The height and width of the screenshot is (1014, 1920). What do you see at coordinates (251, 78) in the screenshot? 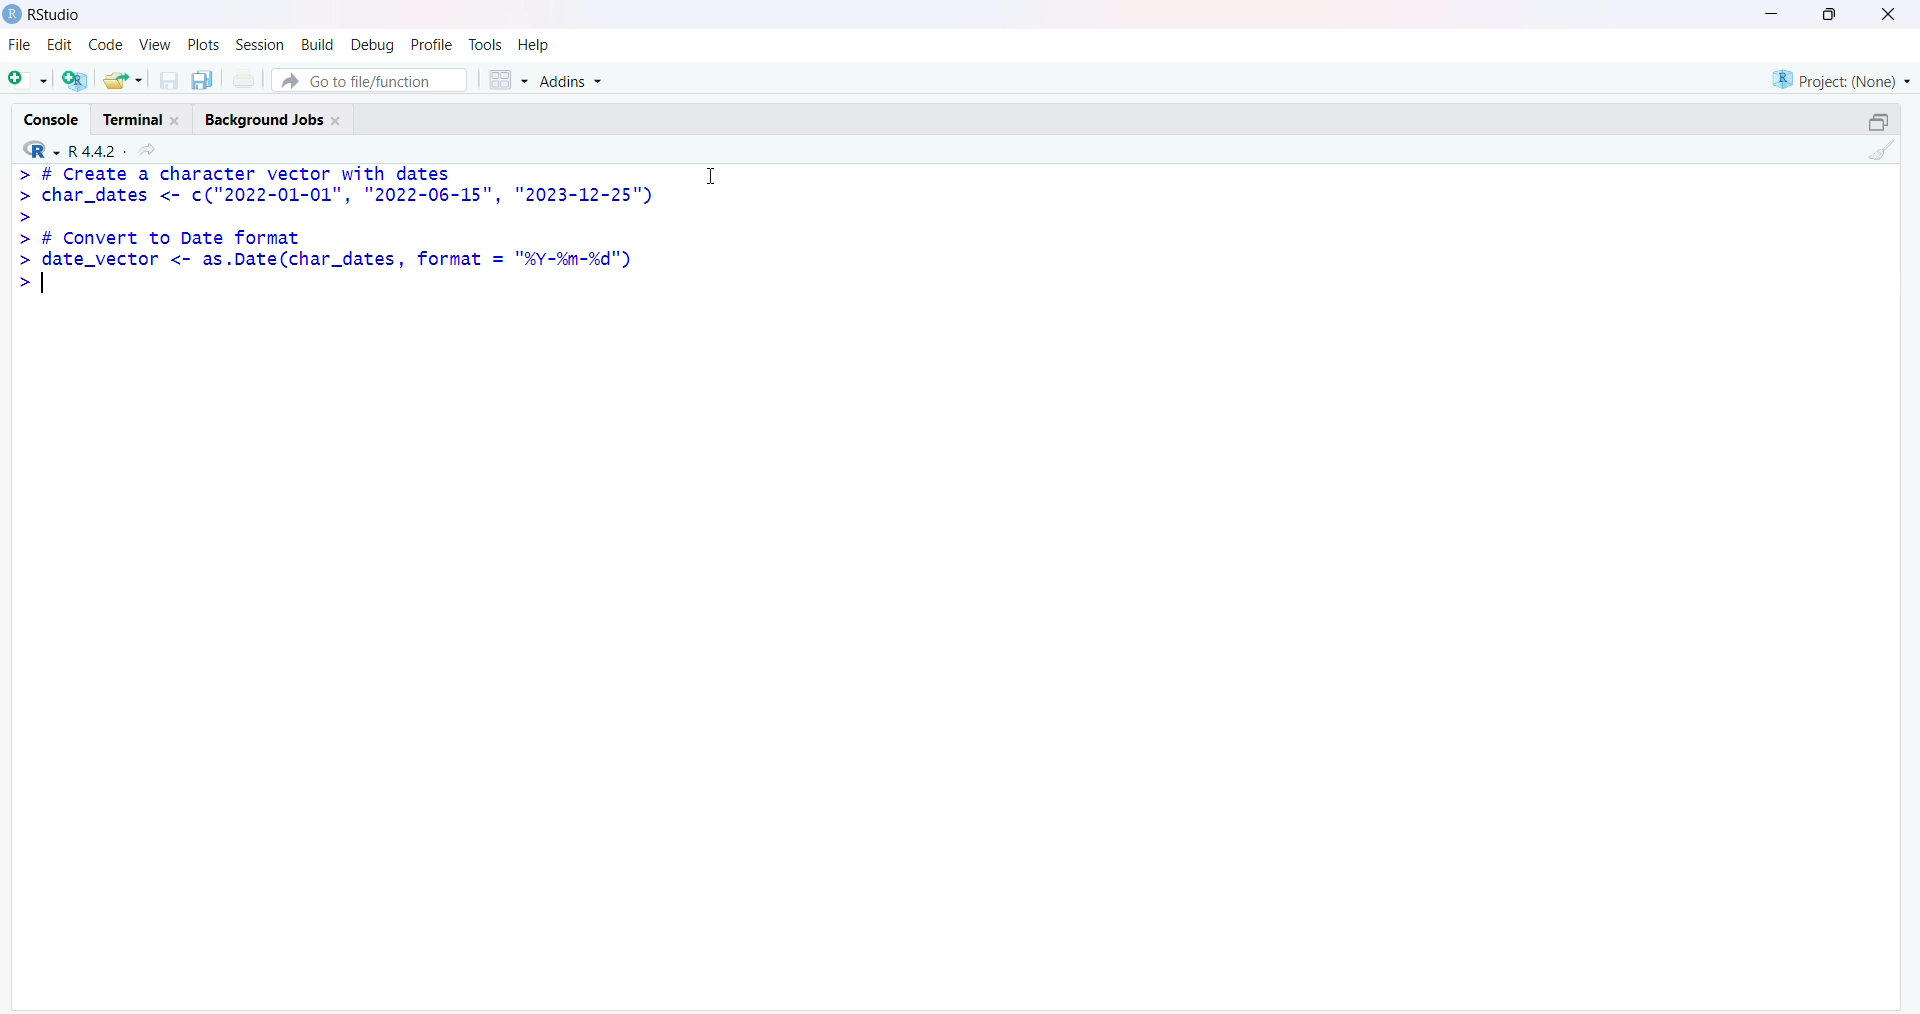
I see `Print the current file` at bounding box center [251, 78].